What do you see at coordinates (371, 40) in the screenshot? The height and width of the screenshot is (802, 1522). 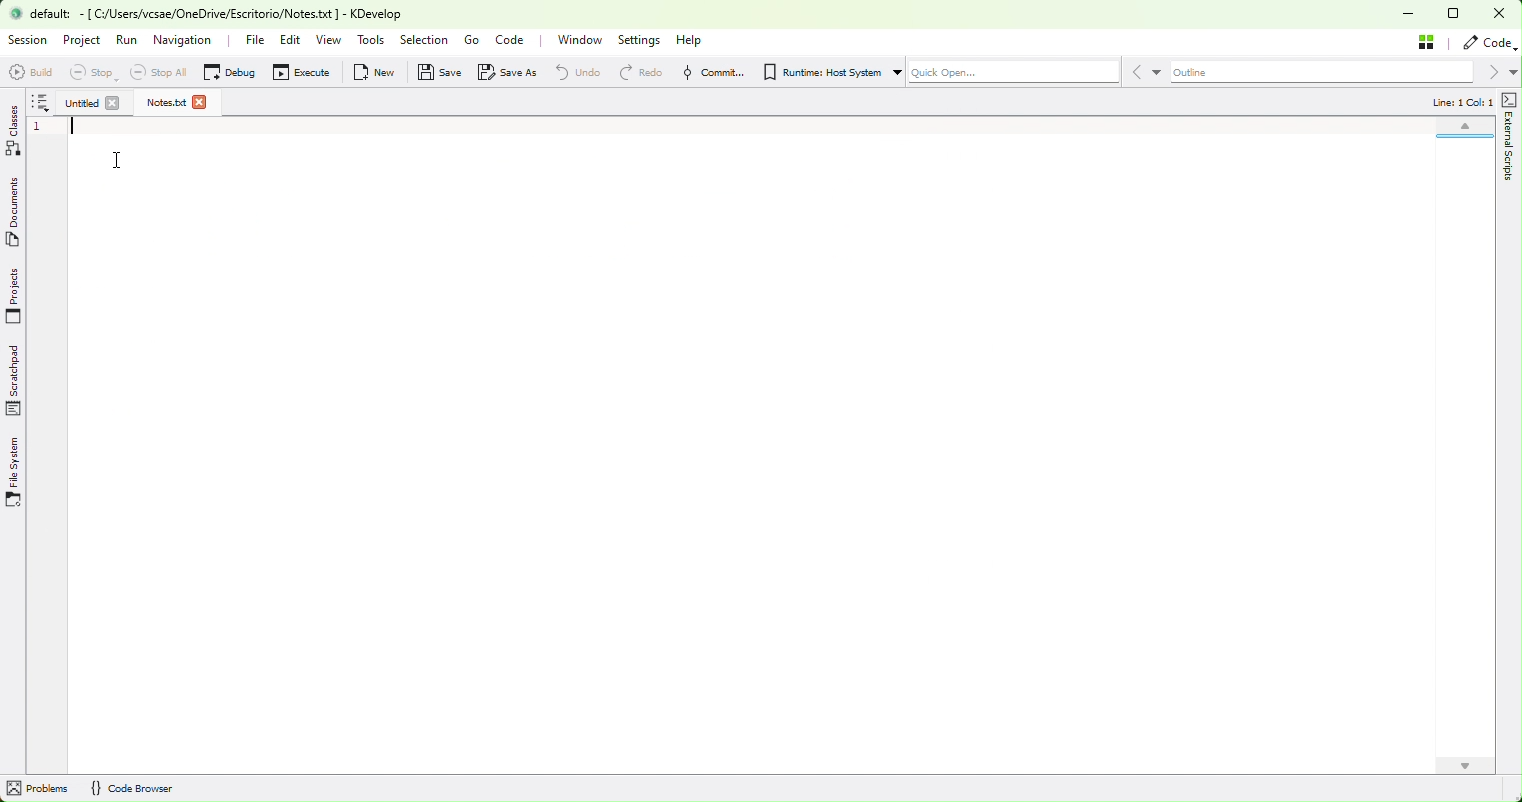 I see `Tools` at bounding box center [371, 40].